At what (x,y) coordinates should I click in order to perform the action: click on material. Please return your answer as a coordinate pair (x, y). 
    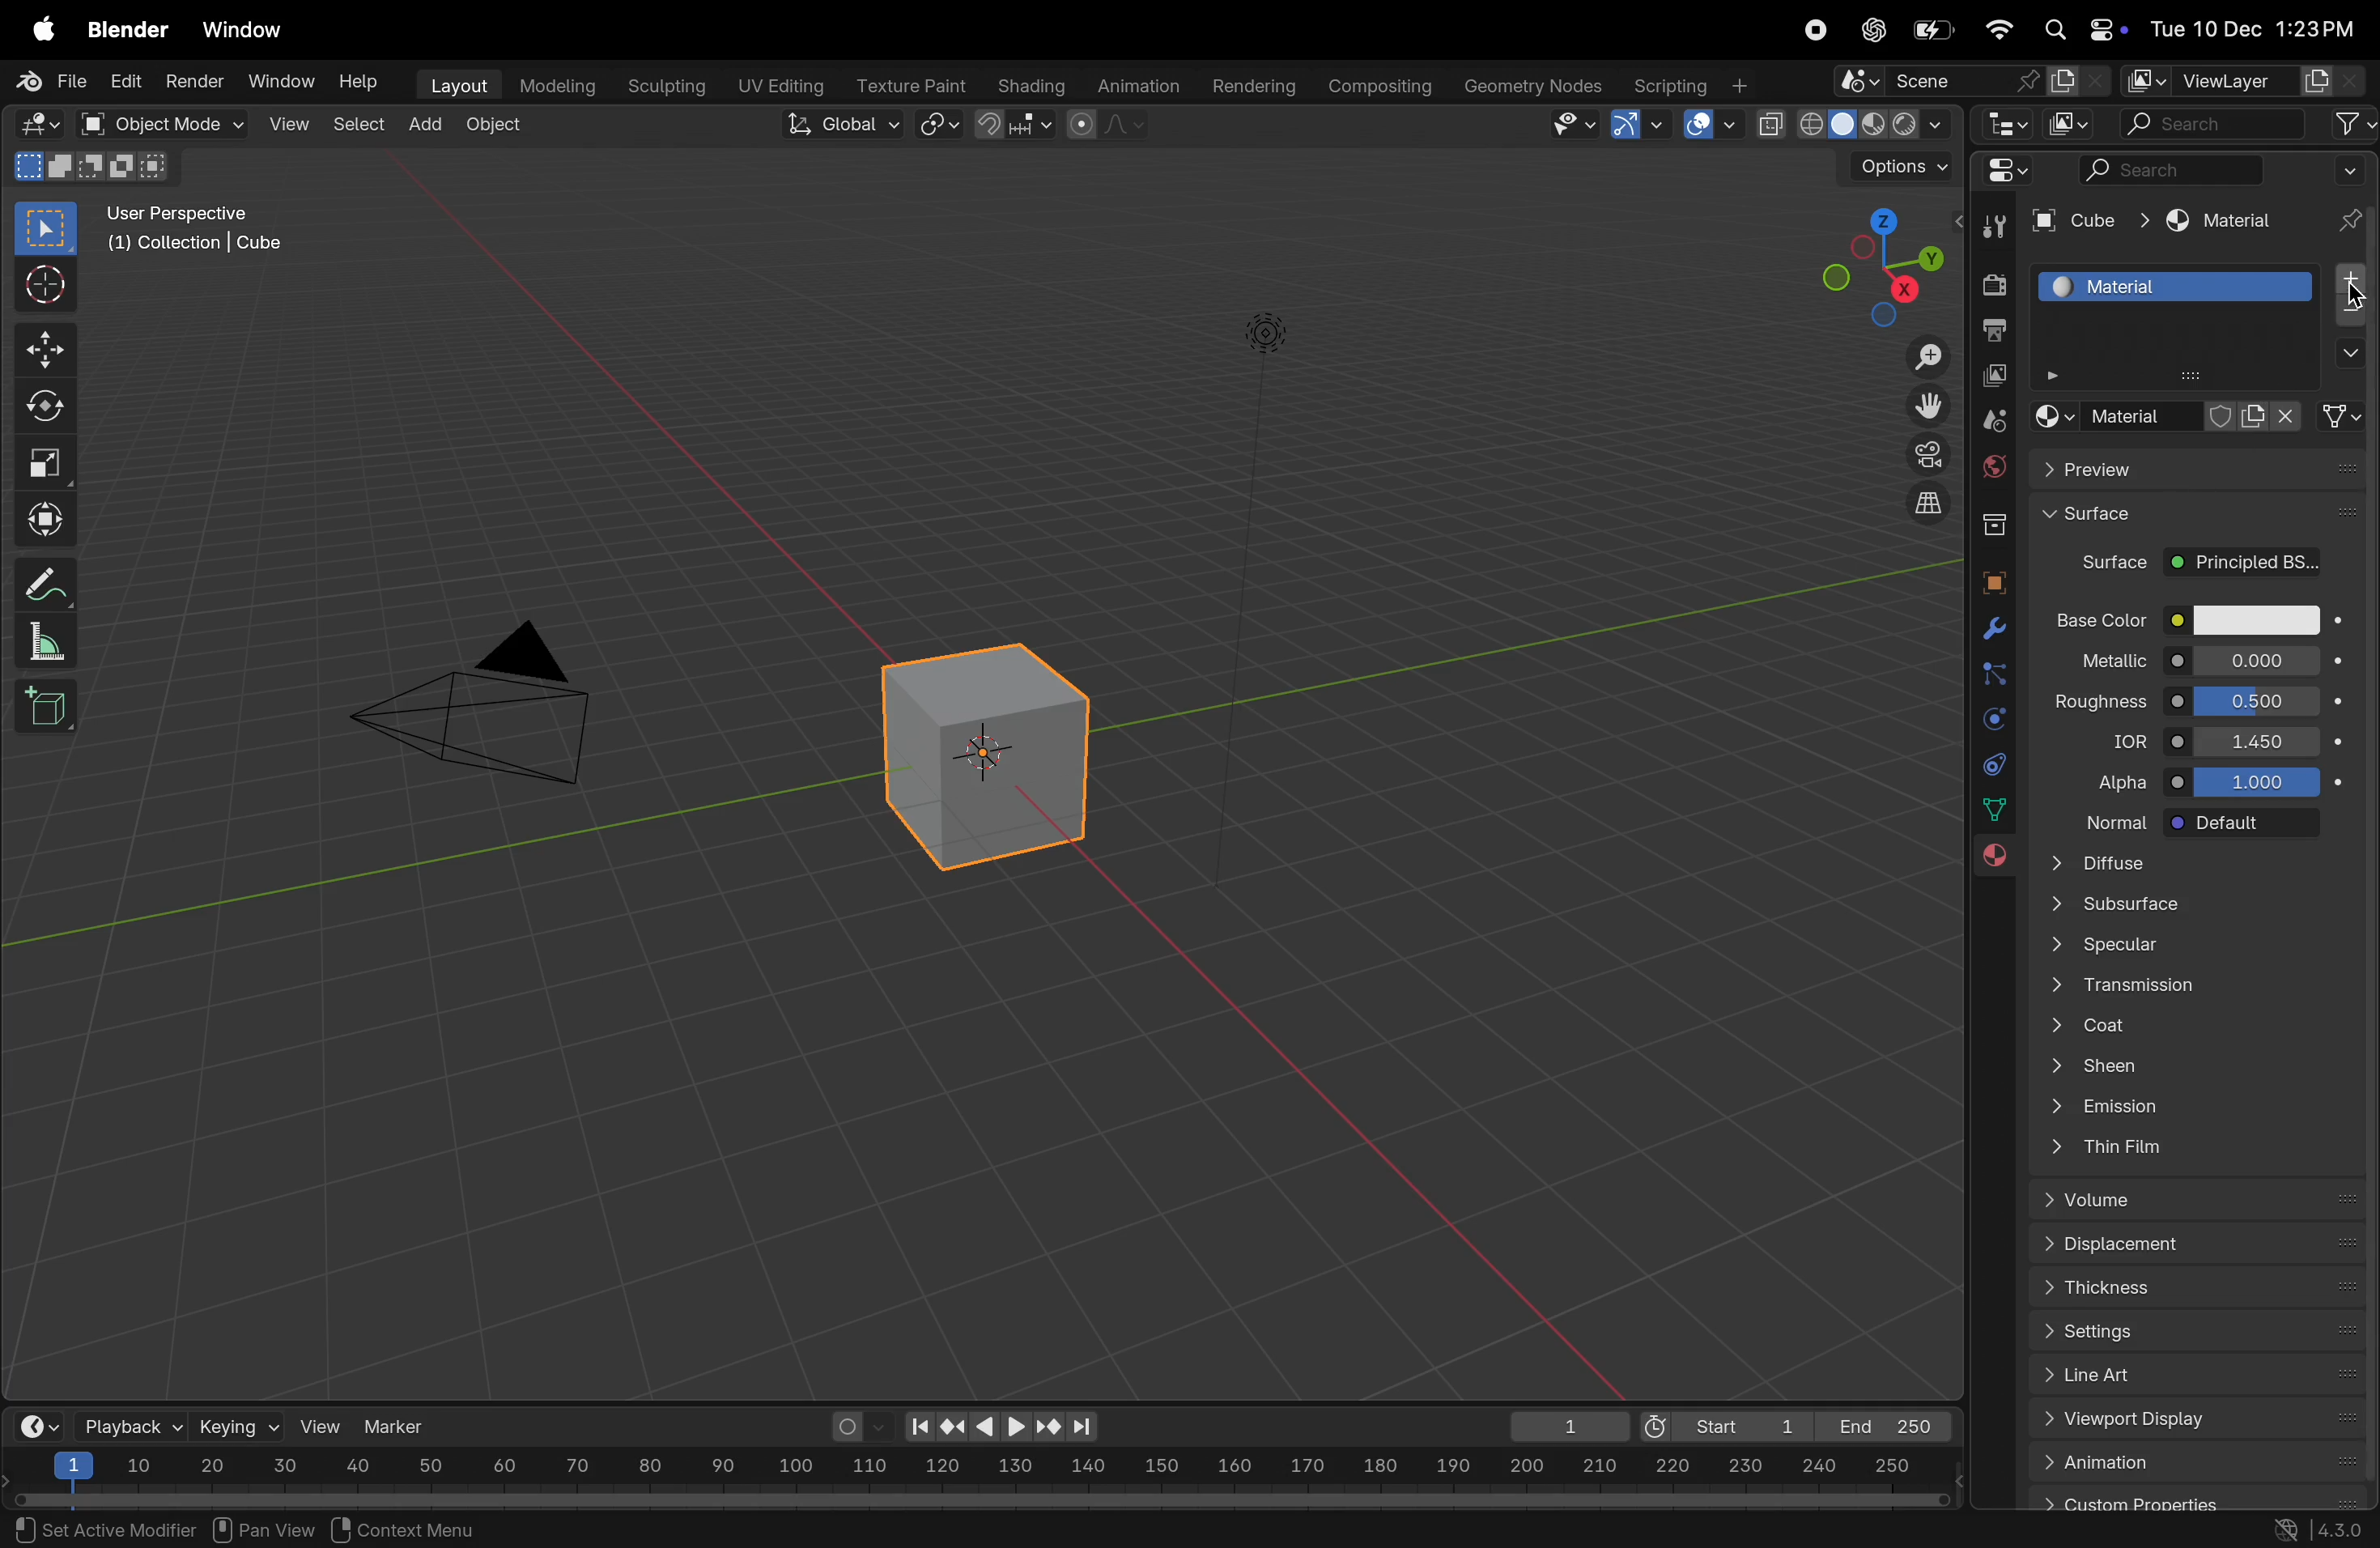
    Looking at the image, I should click on (2229, 223).